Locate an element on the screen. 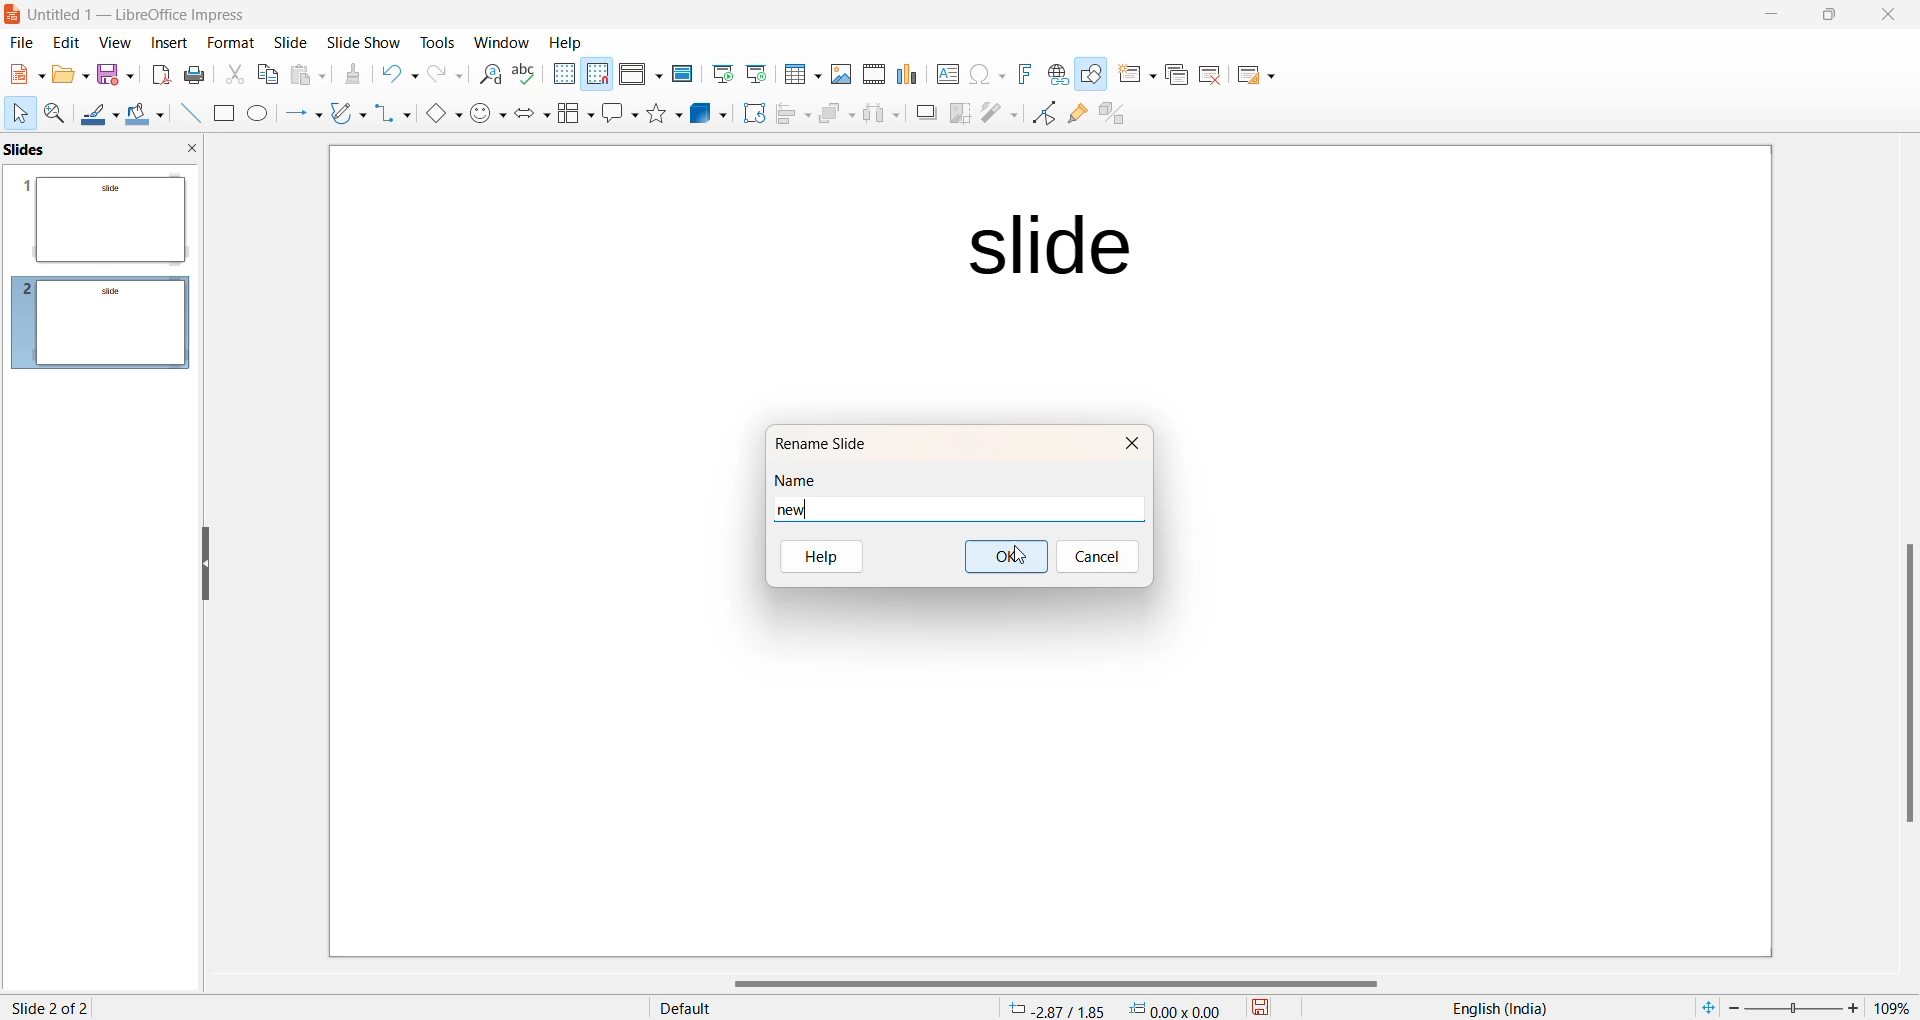 Image resolution: width=1920 pixels, height=1020 pixels. hide left sidebar is located at coordinates (207, 562).